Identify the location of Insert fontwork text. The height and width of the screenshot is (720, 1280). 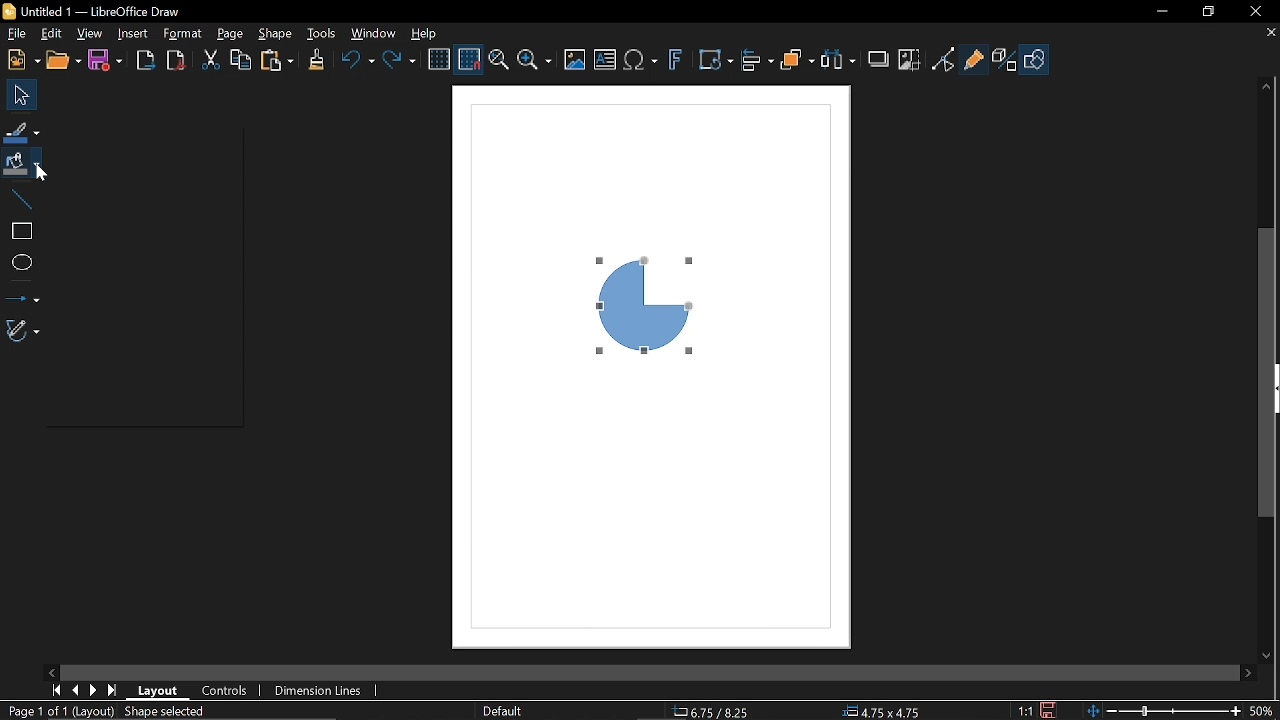
(677, 62).